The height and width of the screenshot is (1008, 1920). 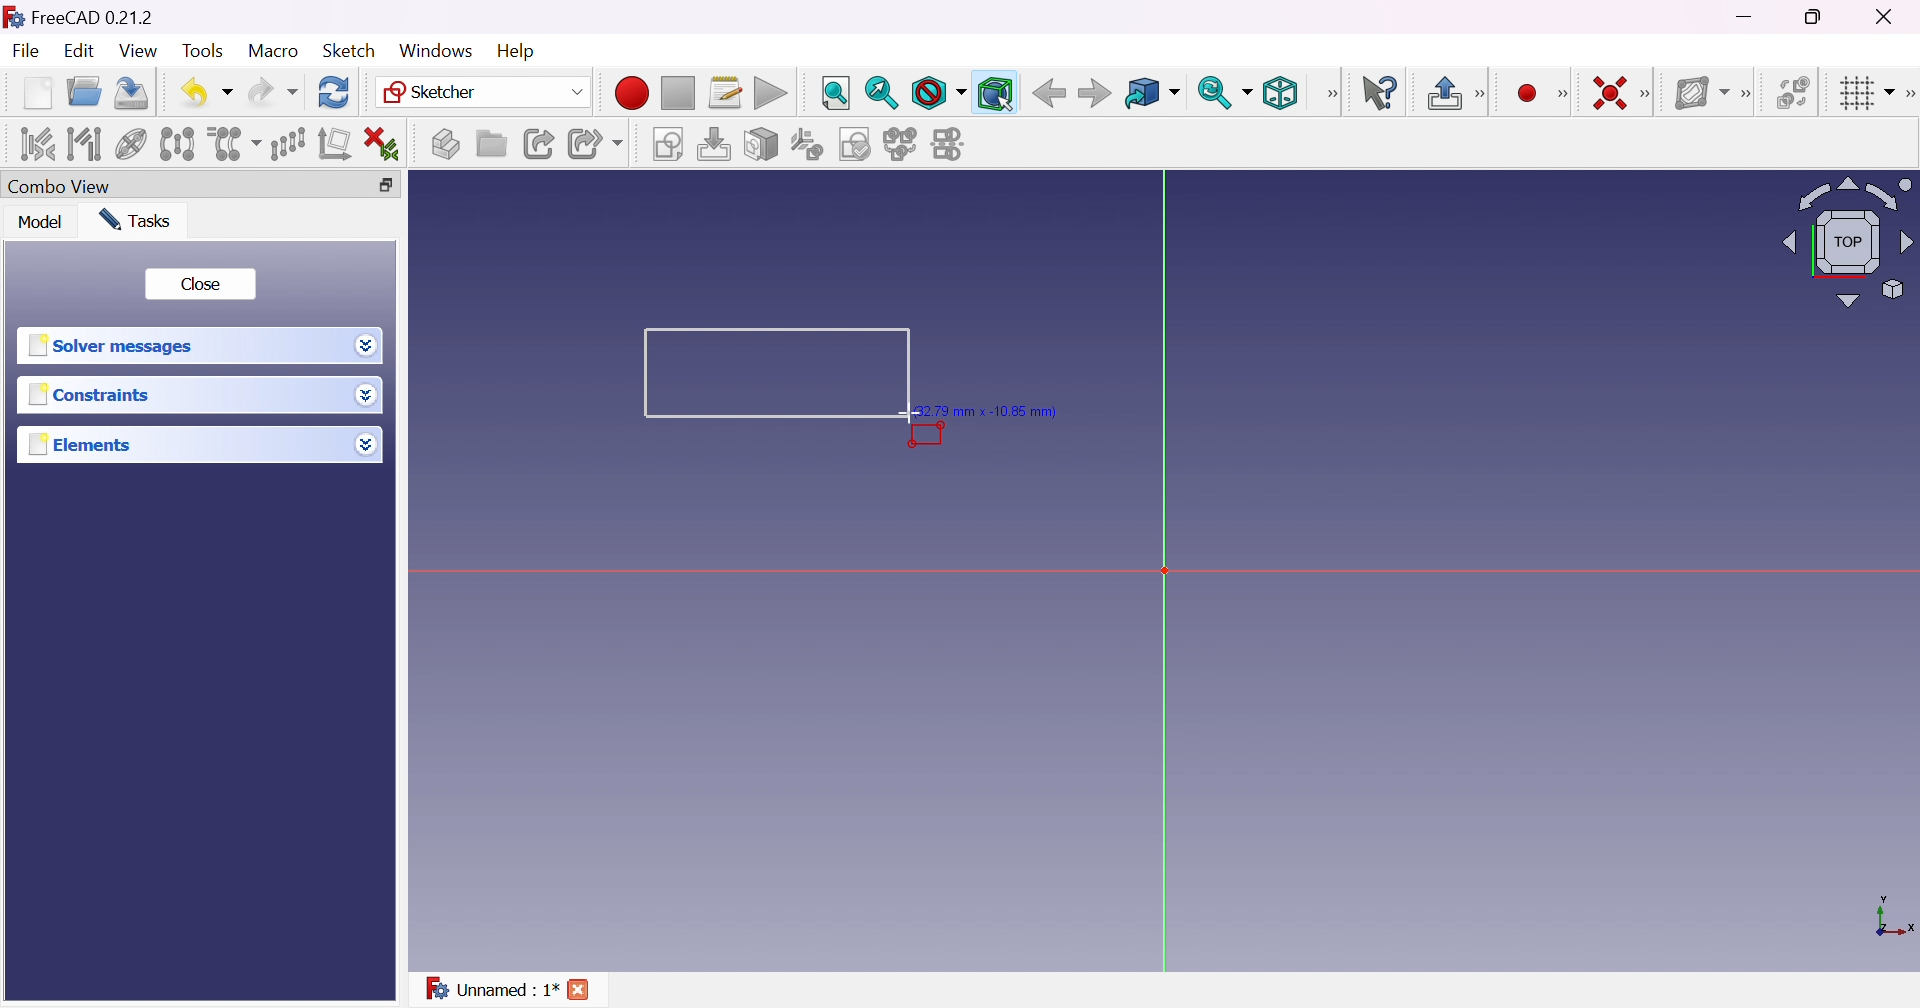 What do you see at coordinates (1649, 95) in the screenshot?
I see `[Sketcher constraints]` at bounding box center [1649, 95].